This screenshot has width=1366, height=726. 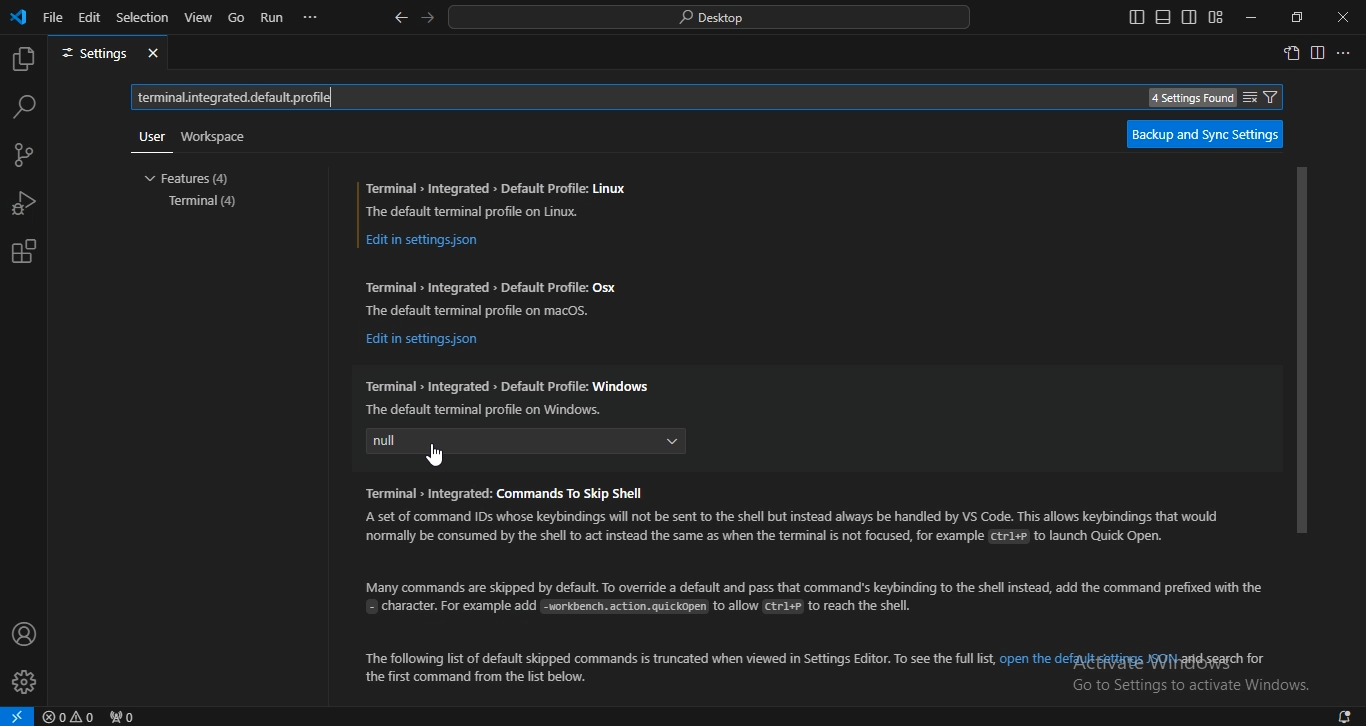 What do you see at coordinates (1344, 16) in the screenshot?
I see `close` at bounding box center [1344, 16].